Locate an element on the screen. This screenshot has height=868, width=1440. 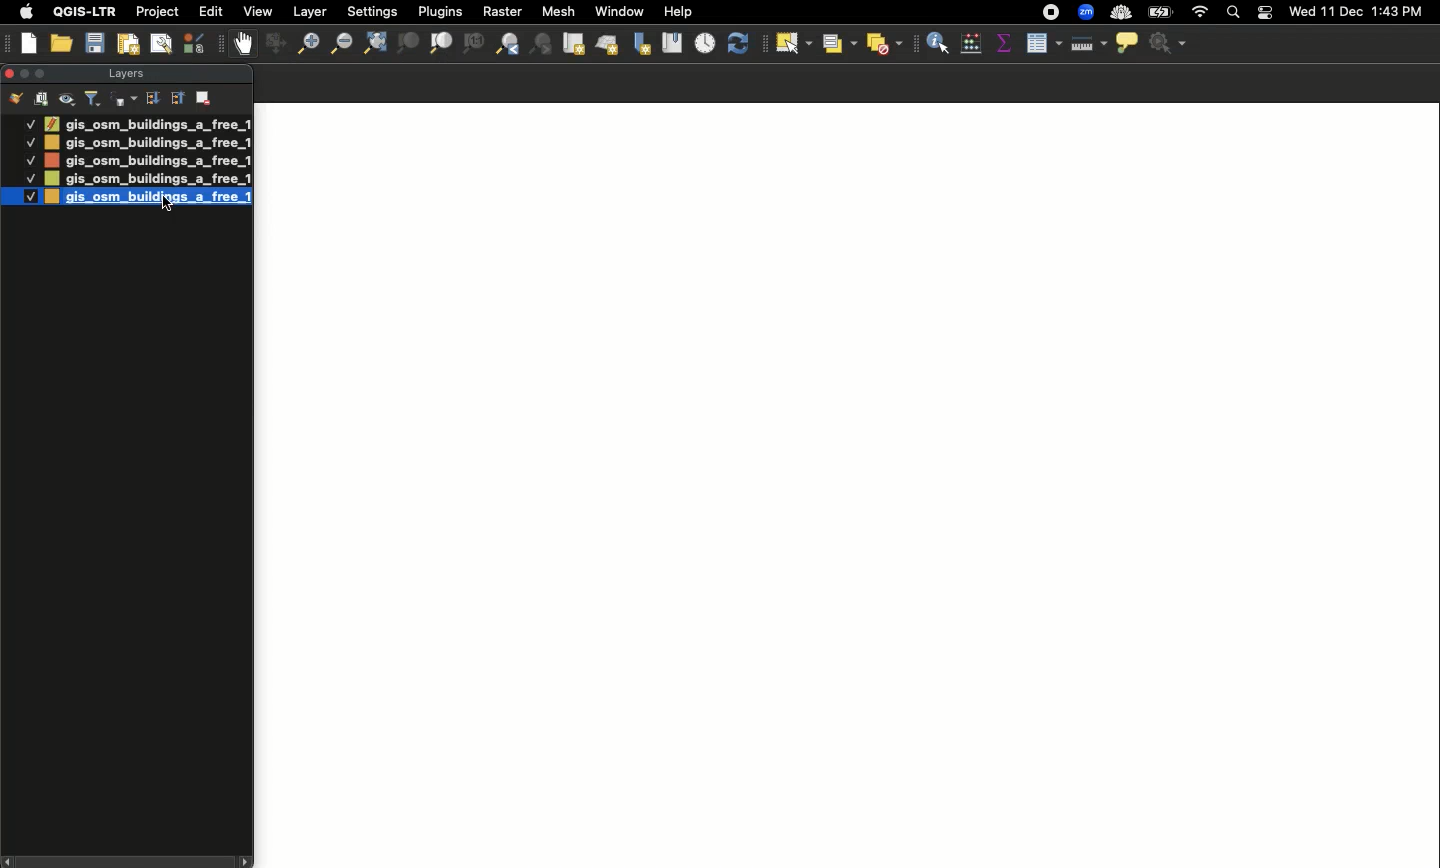
Checked is located at coordinates (29, 123).